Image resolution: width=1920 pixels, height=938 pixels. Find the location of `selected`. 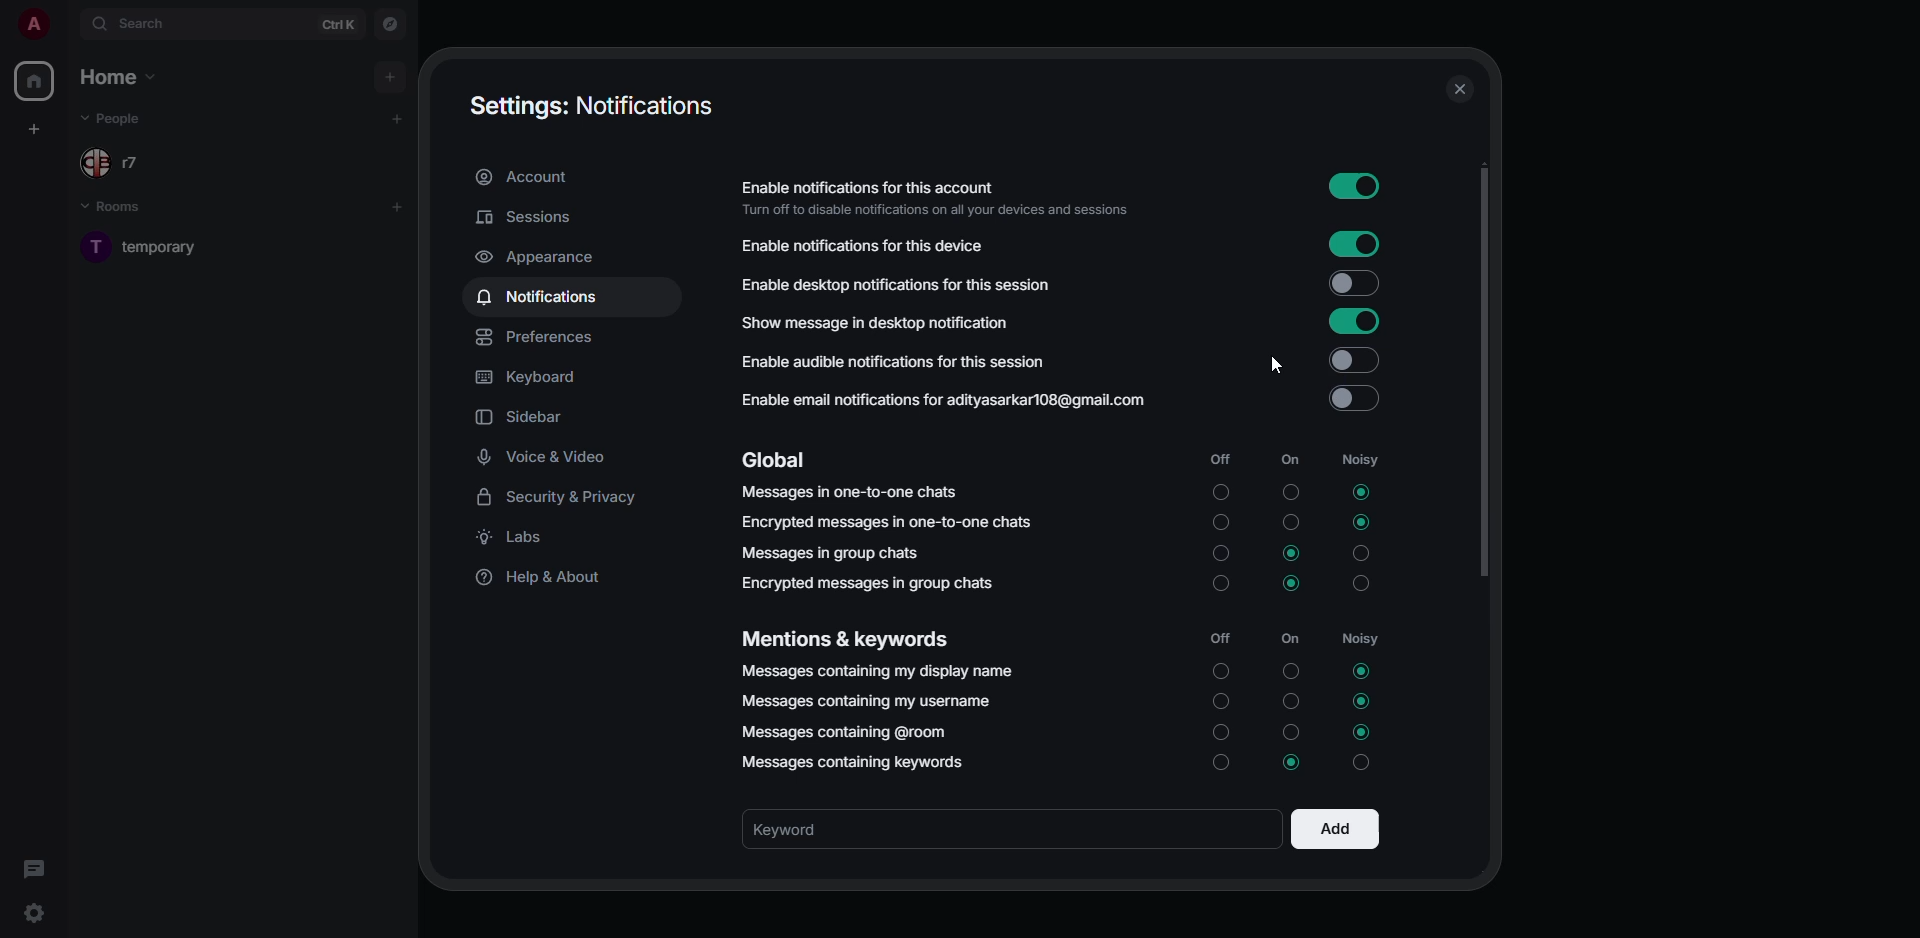

selected is located at coordinates (1292, 555).